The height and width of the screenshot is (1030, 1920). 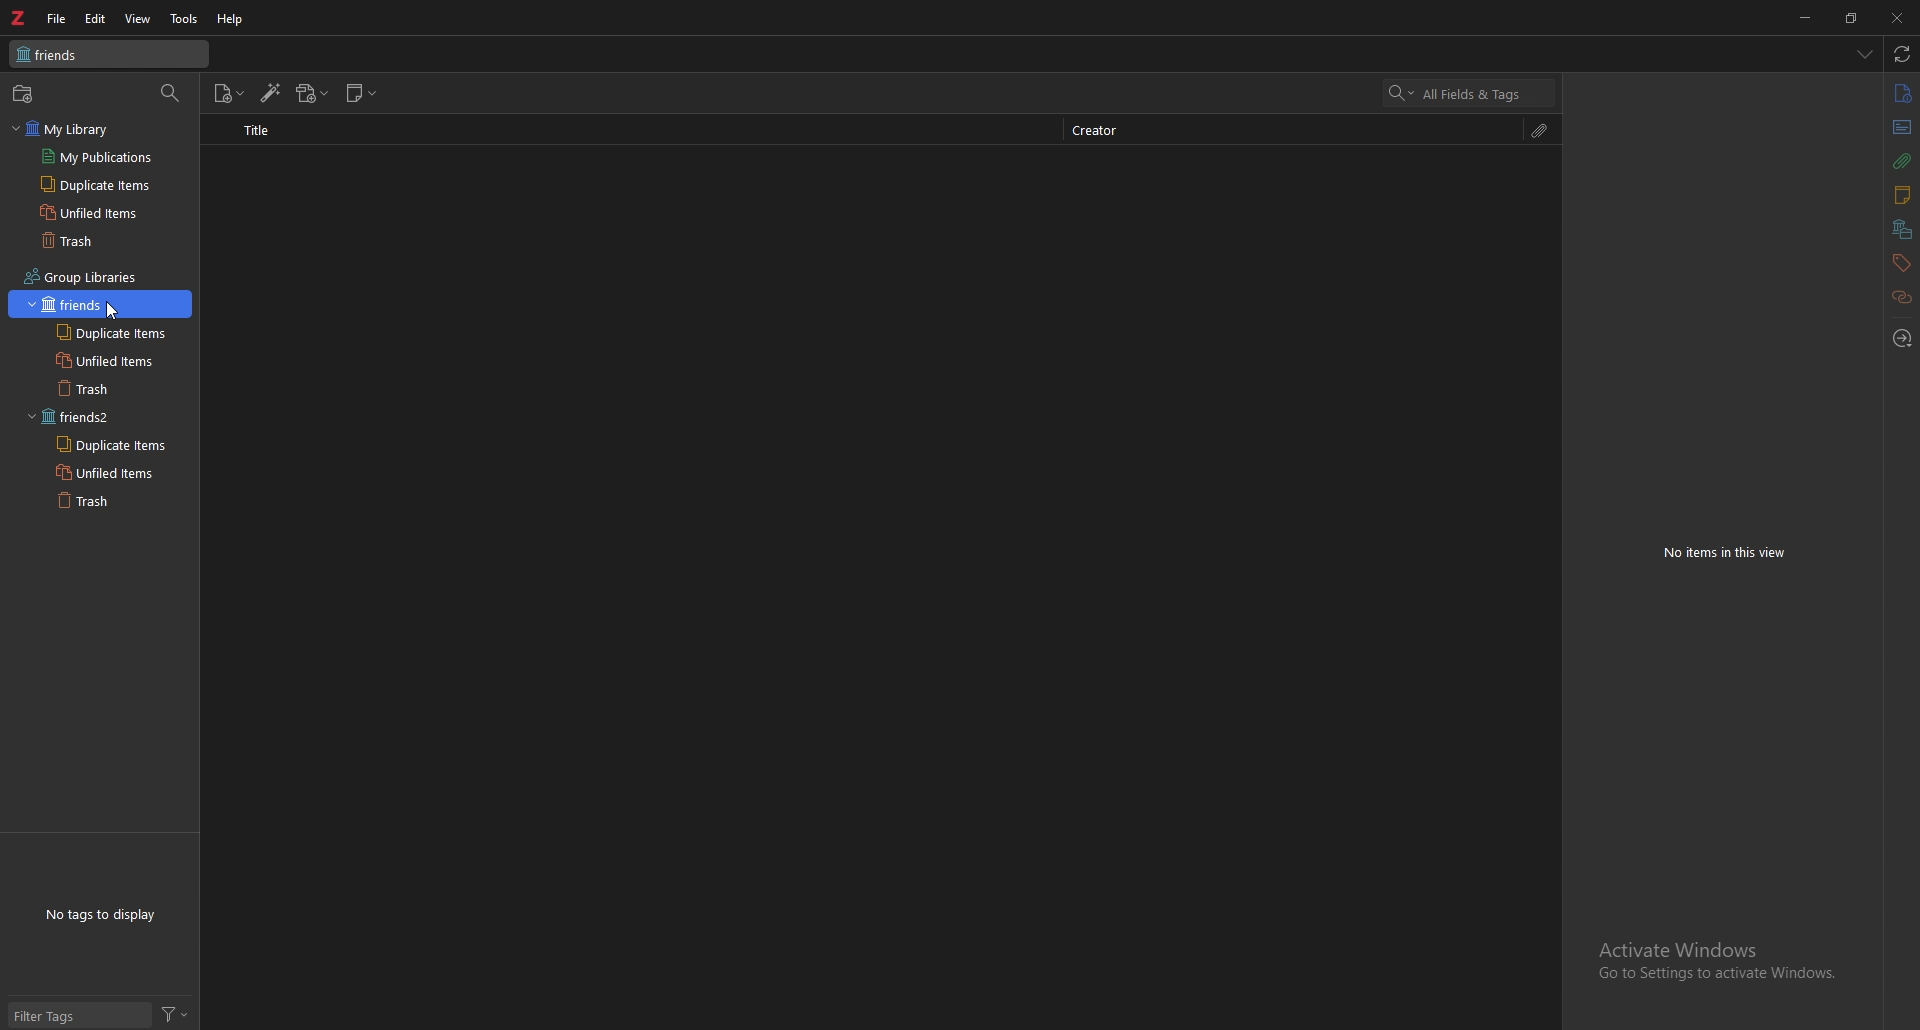 I want to click on view, so click(x=139, y=18).